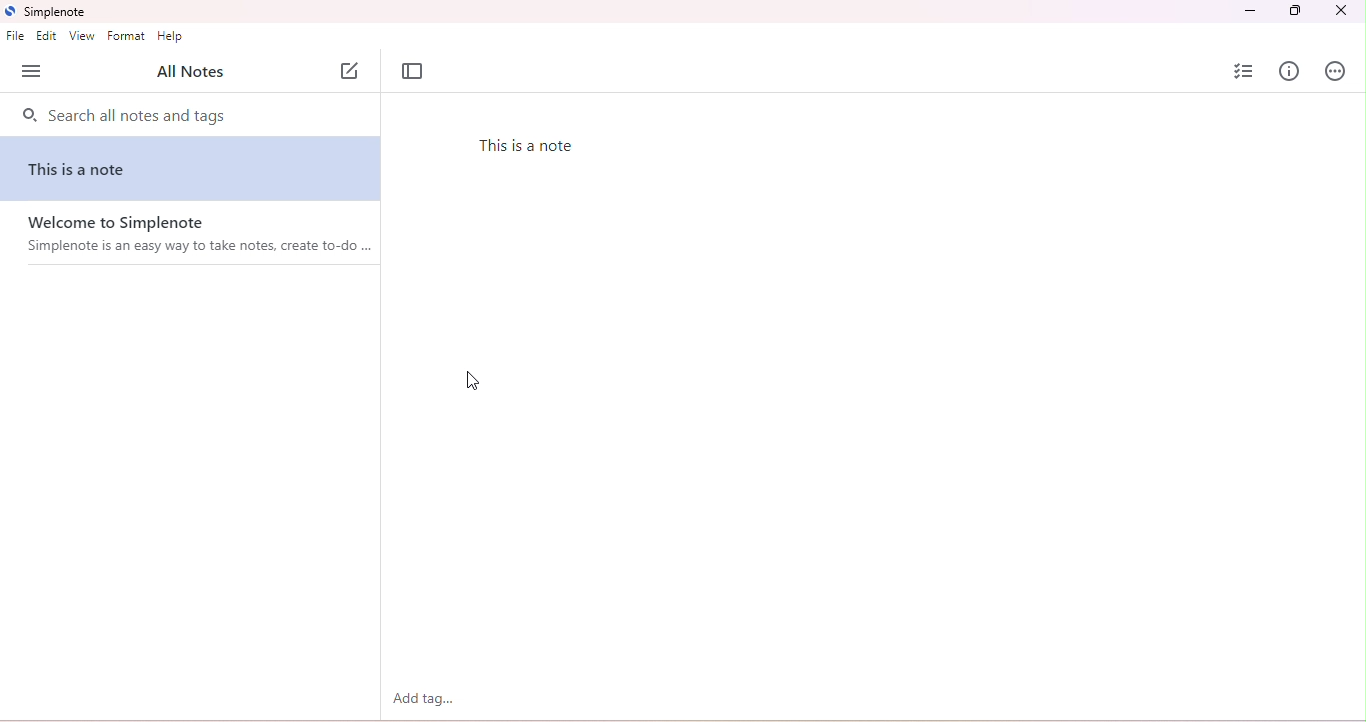 Image resolution: width=1366 pixels, height=722 pixels. I want to click on cursor movement, so click(471, 381).